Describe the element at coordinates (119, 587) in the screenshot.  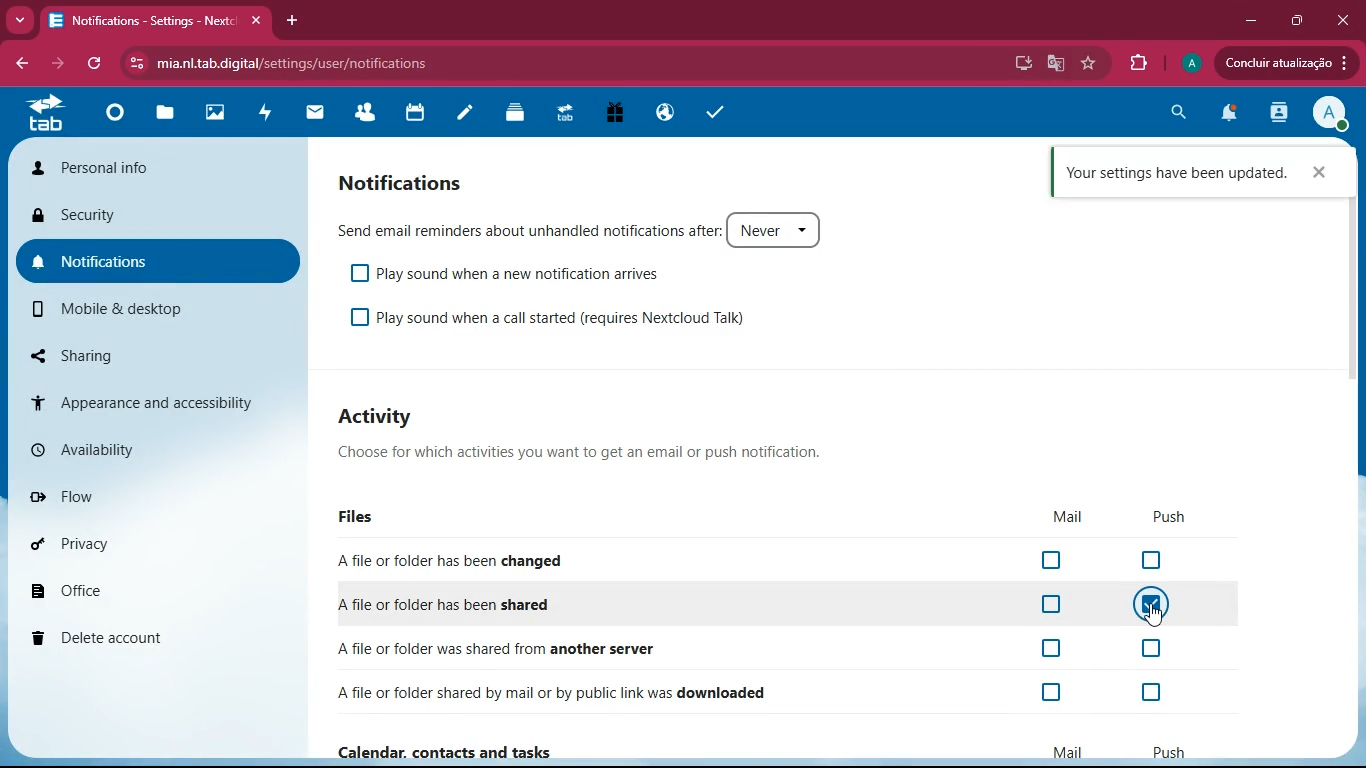
I see `office` at that location.